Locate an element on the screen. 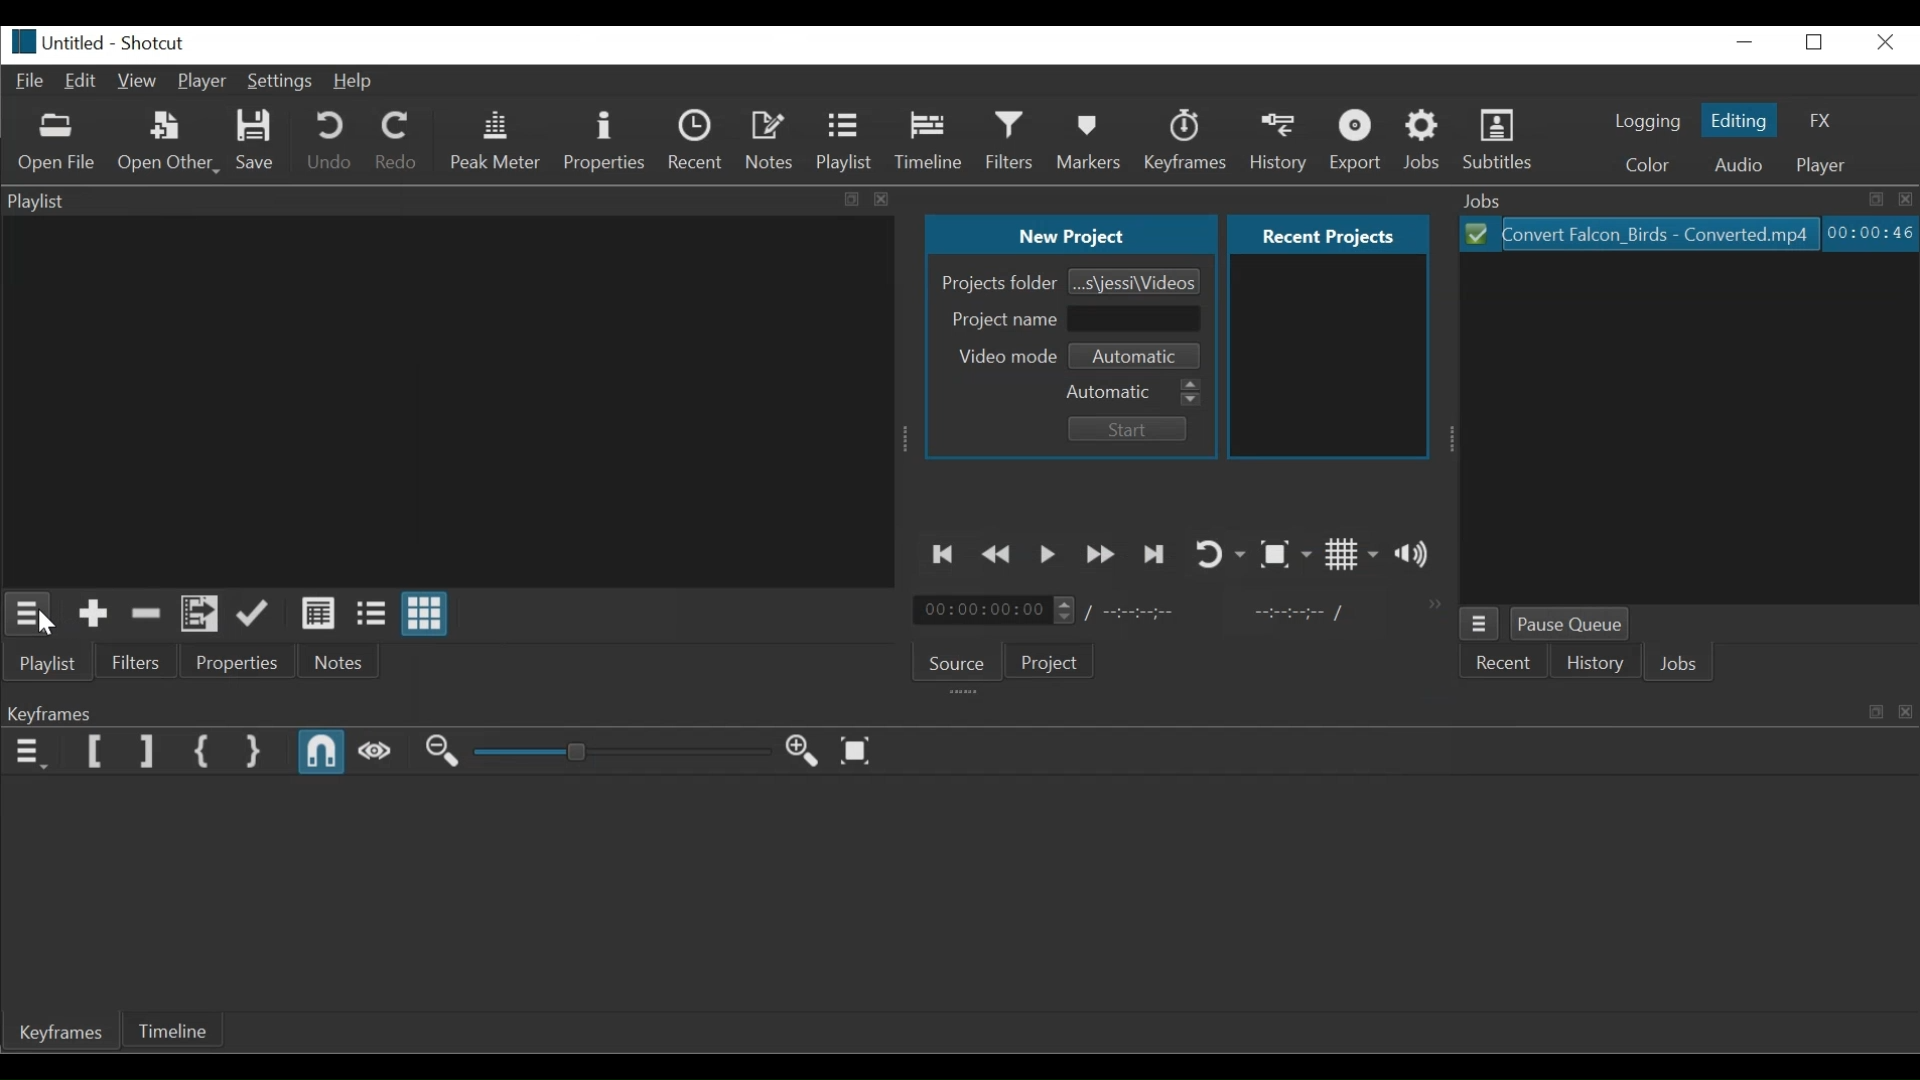  Audio is located at coordinates (1742, 165).